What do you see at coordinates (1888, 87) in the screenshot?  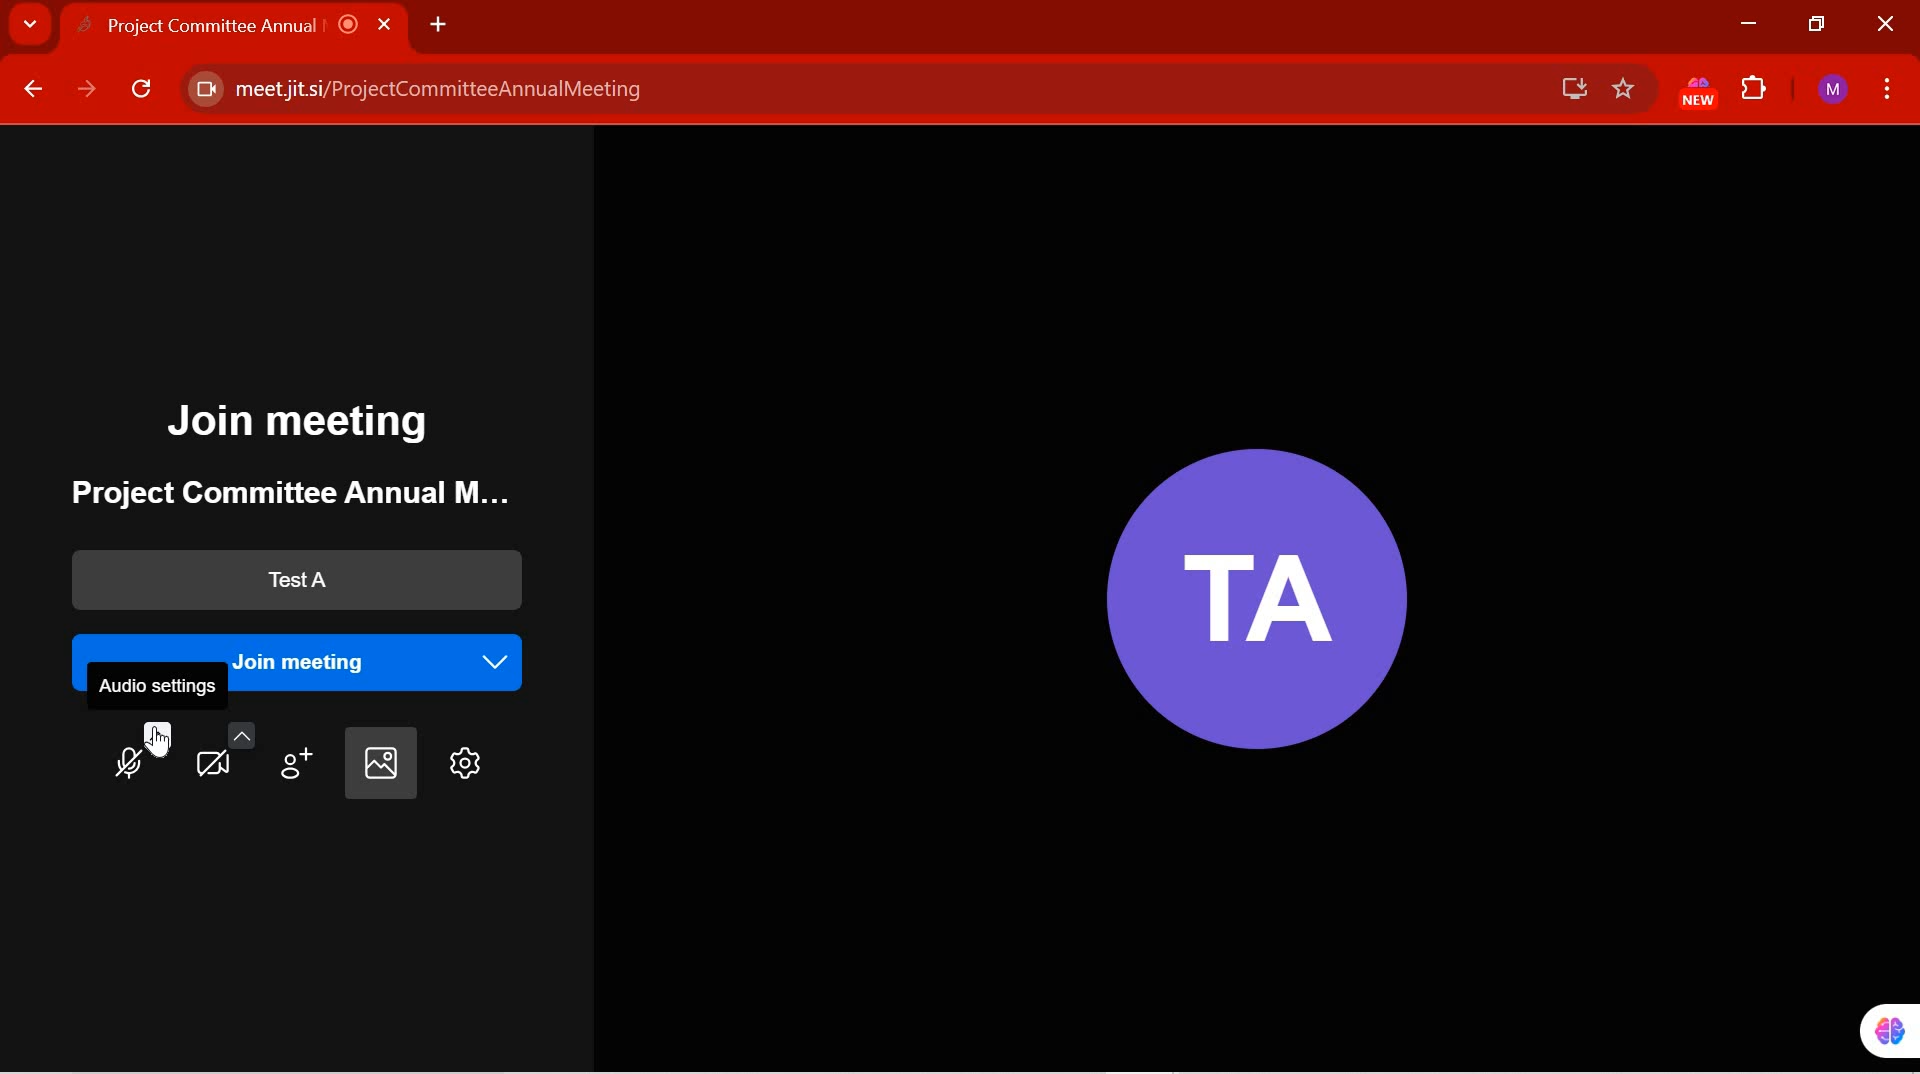 I see `CUSTOMIZE GOOGLE CHROME` at bounding box center [1888, 87].